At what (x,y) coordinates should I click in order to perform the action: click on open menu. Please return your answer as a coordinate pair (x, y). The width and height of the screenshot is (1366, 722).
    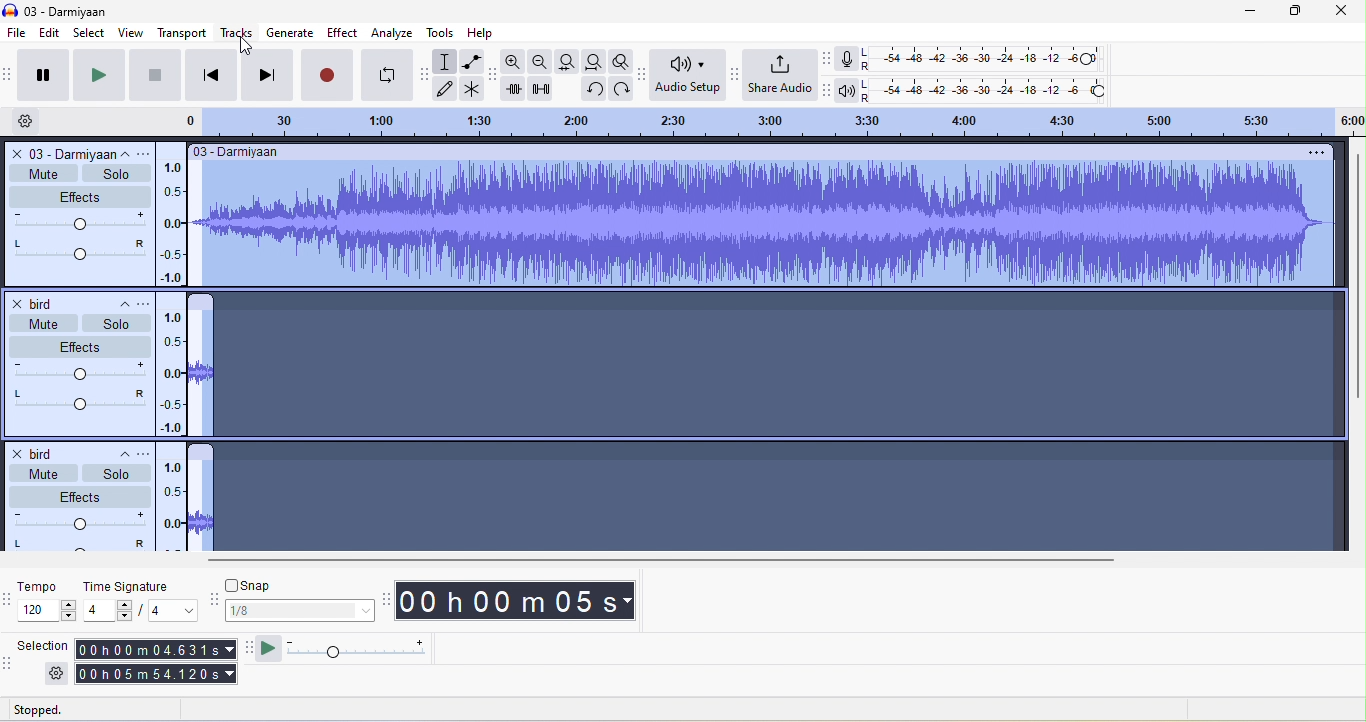
    Looking at the image, I should click on (145, 454).